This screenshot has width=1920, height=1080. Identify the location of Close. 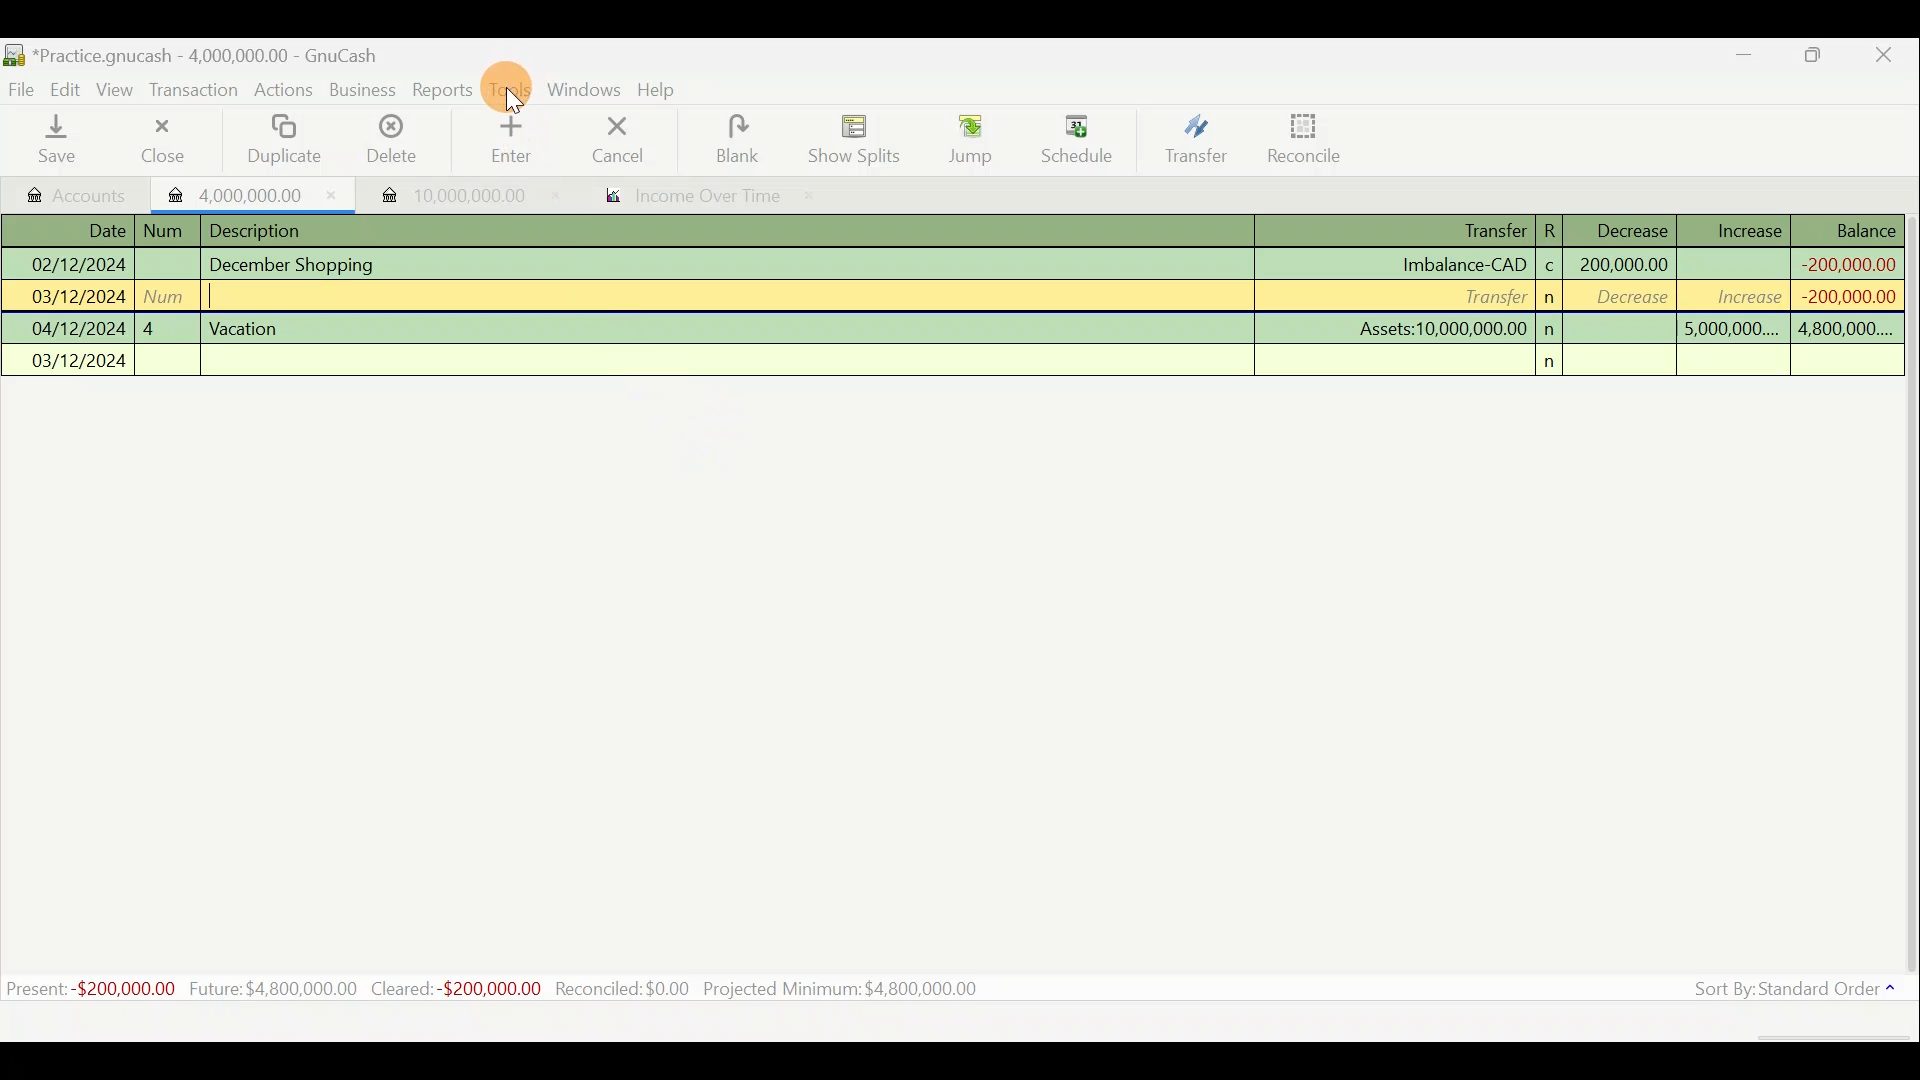
(159, 140).